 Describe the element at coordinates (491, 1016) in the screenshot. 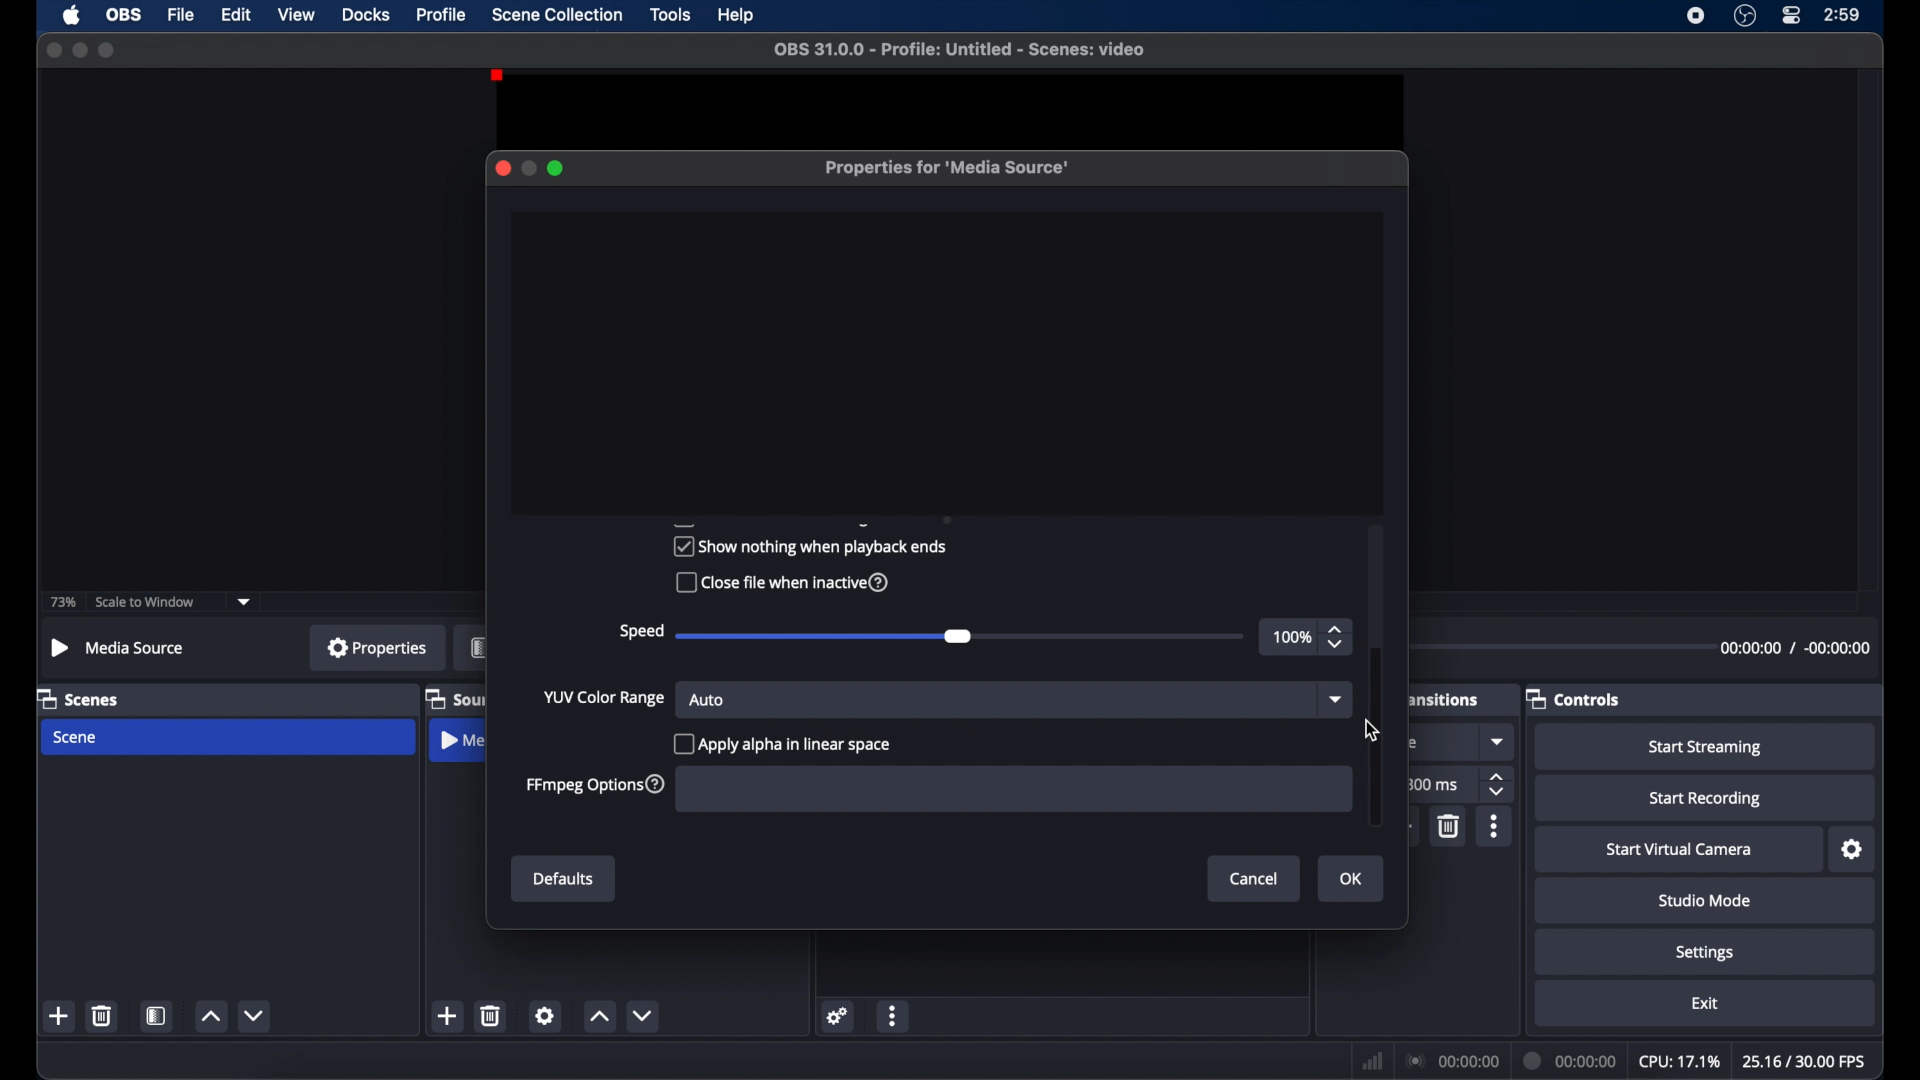

I see `delete` at that location.